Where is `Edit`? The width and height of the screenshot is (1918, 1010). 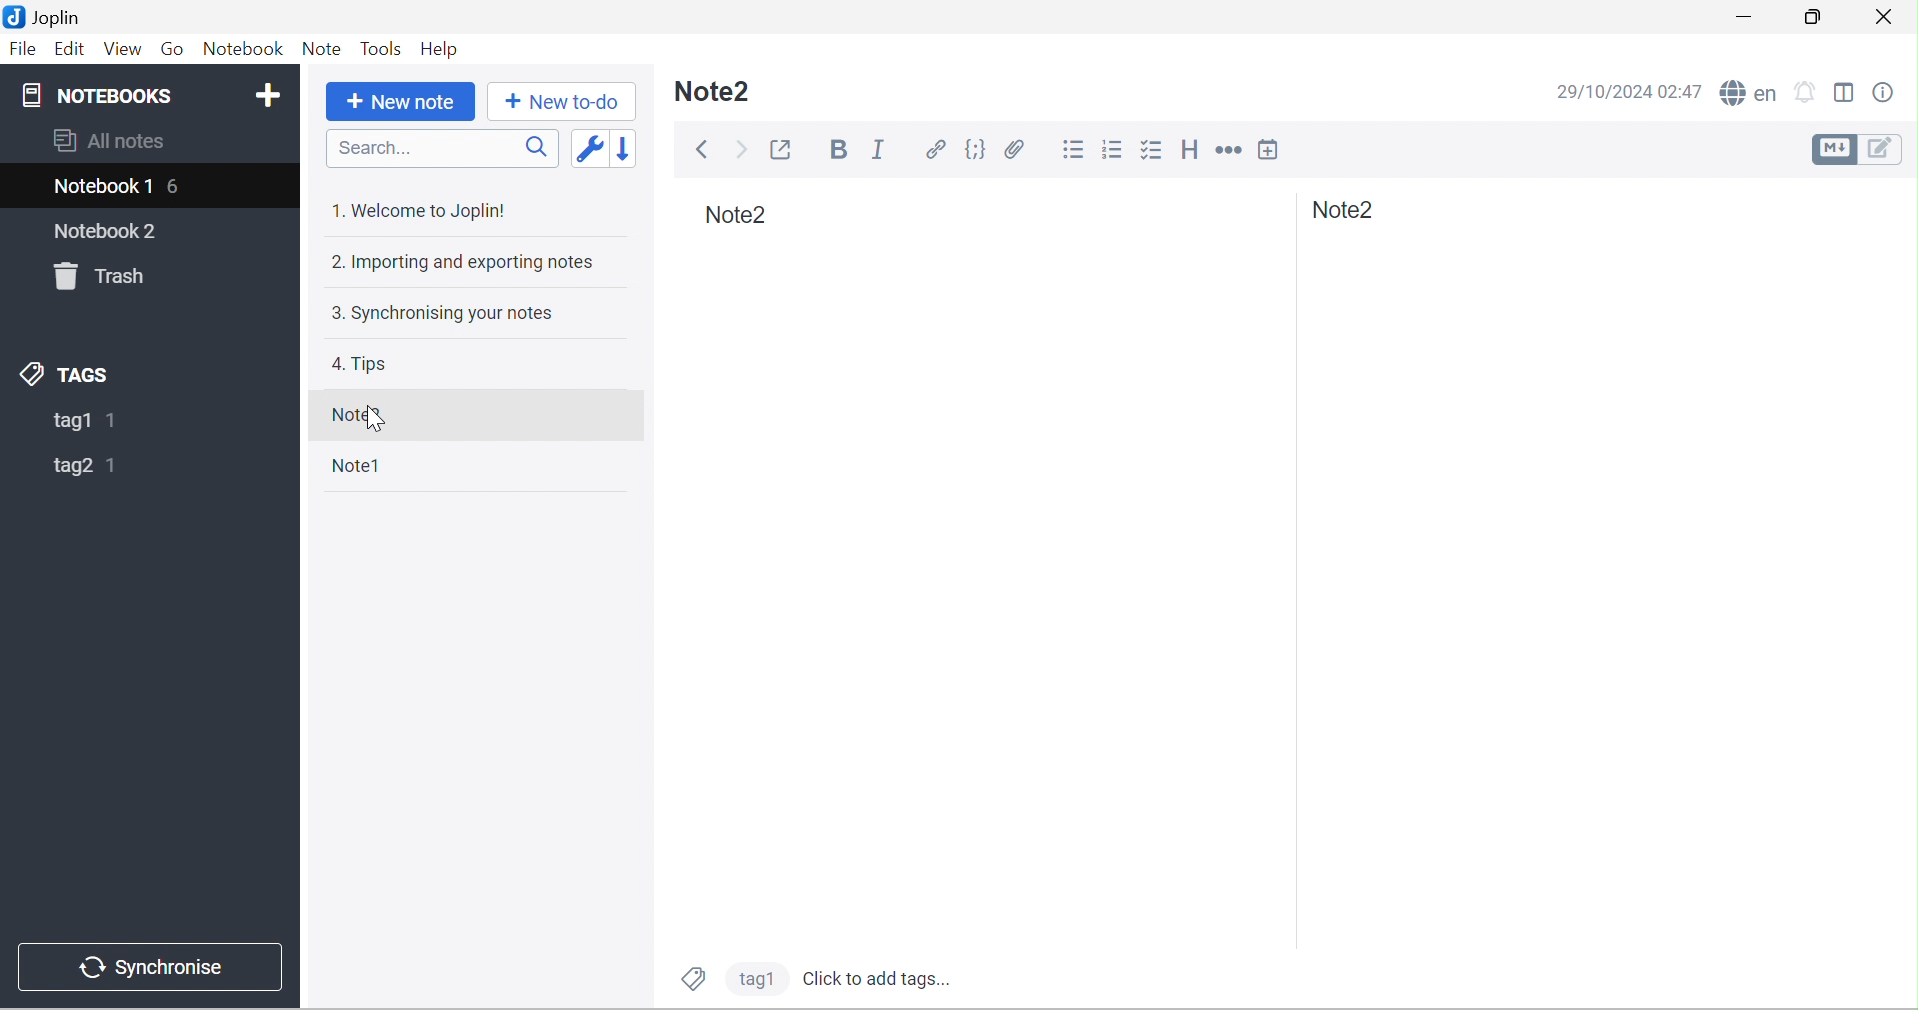
Edit is located at coordinates (70, 51).